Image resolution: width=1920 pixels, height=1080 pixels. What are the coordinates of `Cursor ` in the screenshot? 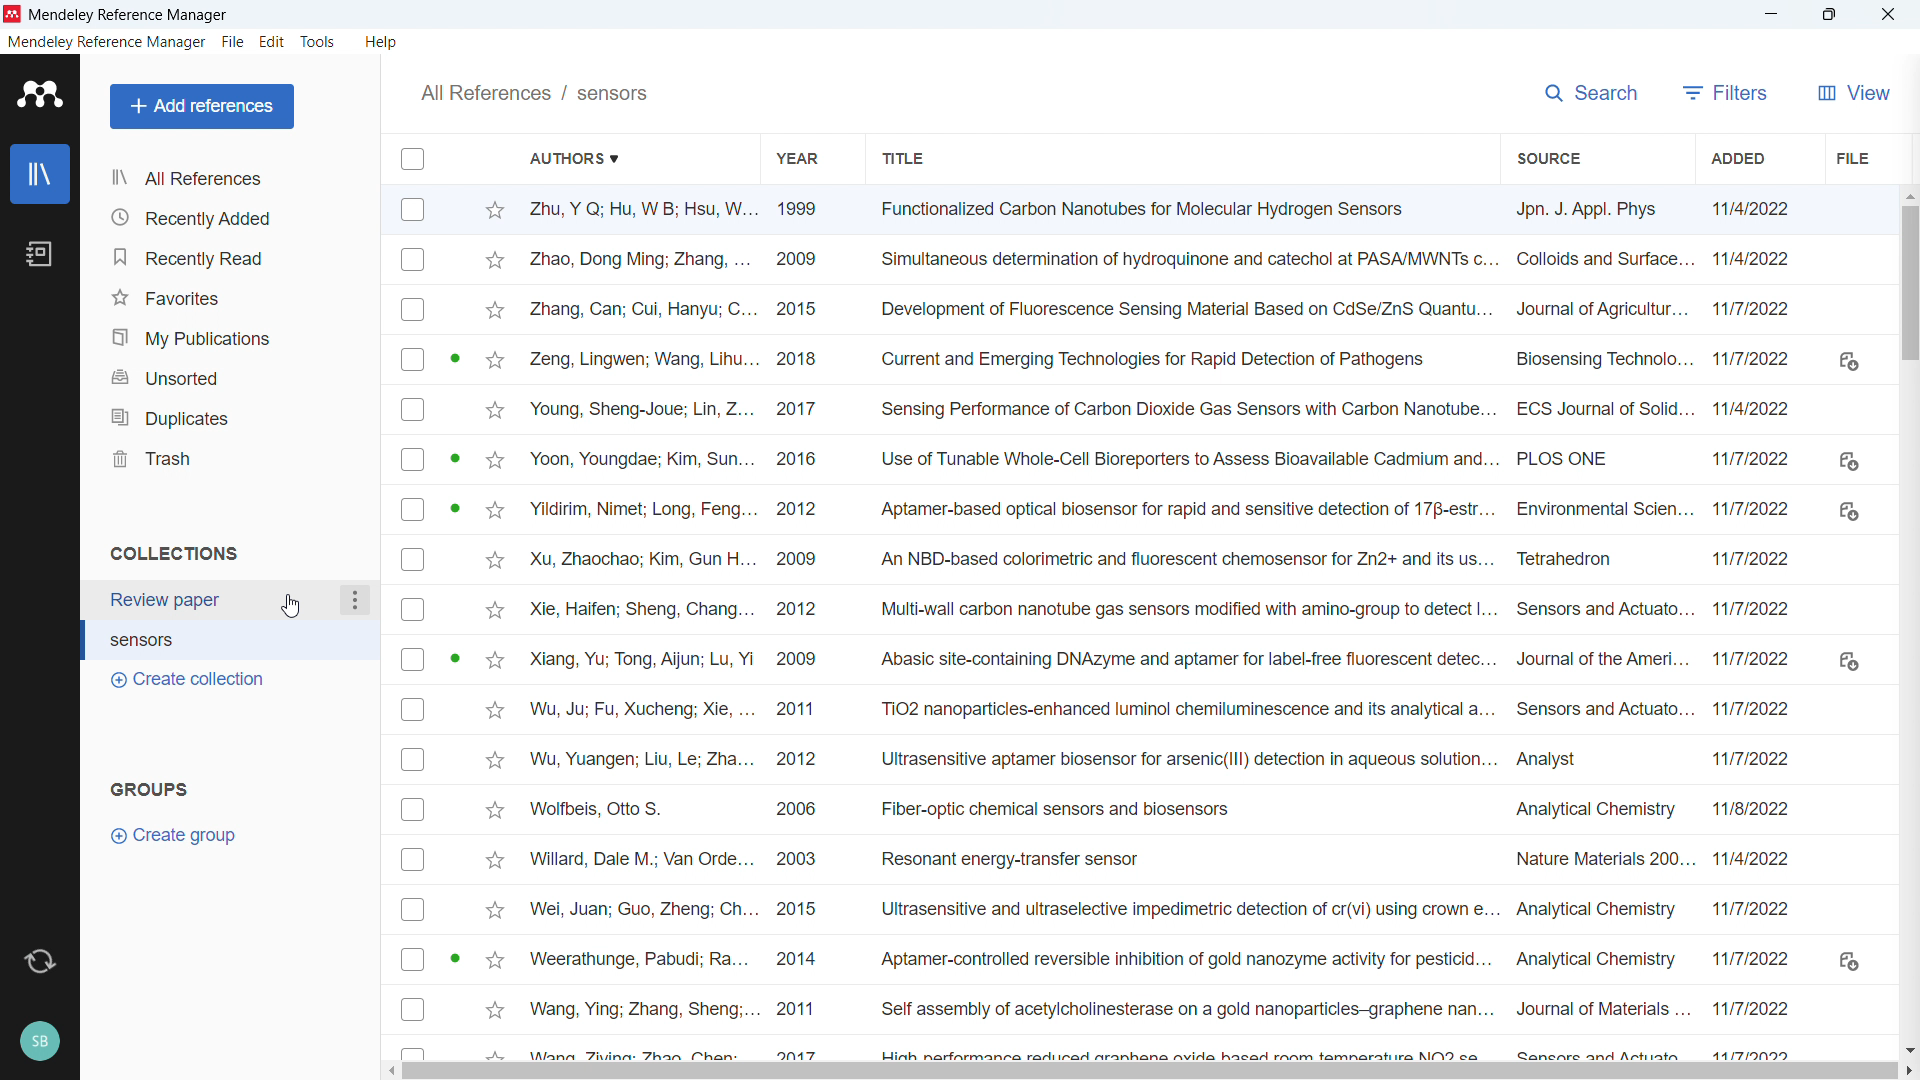 It's located at (287, 607).